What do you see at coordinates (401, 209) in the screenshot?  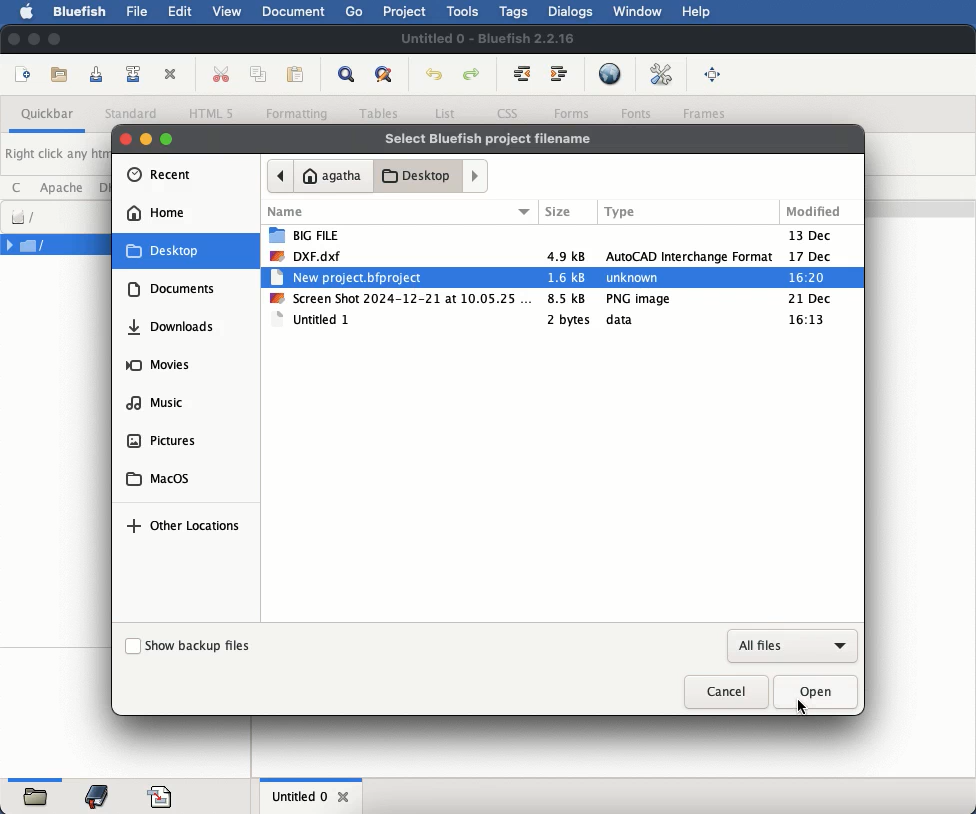 I see `name` at bounding box center [401, 209].